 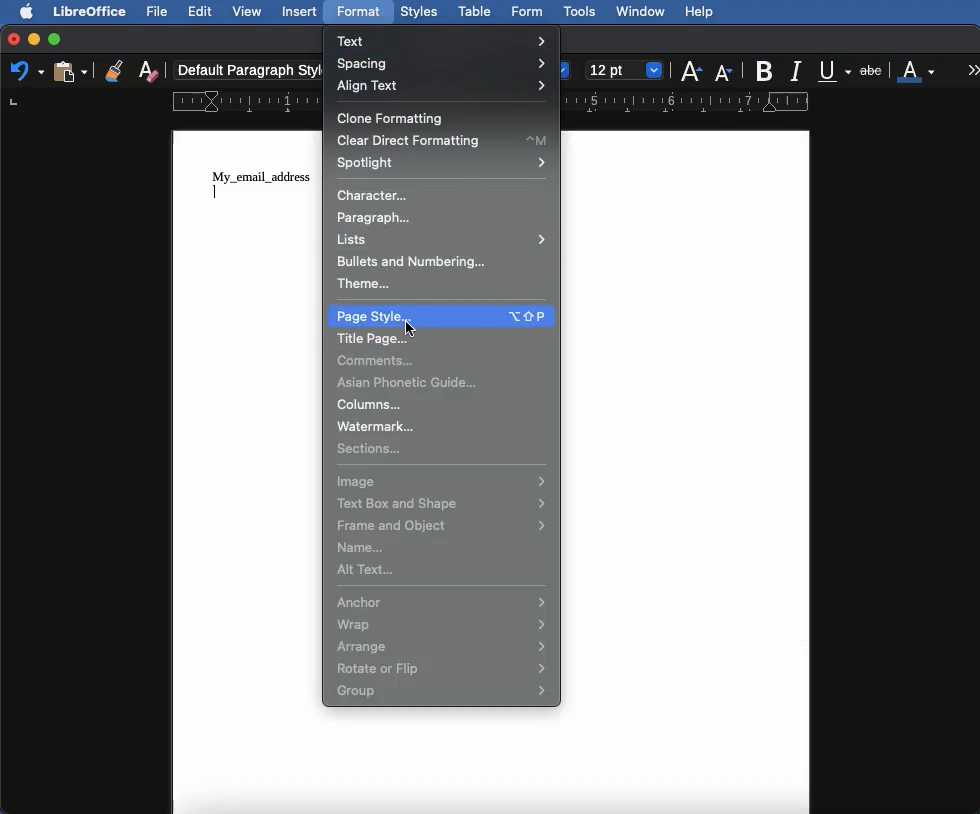 What do you see at coordinates (443, 669) in the screenshot?
I see `Rotate or flip` at bounding box center [443, 669].